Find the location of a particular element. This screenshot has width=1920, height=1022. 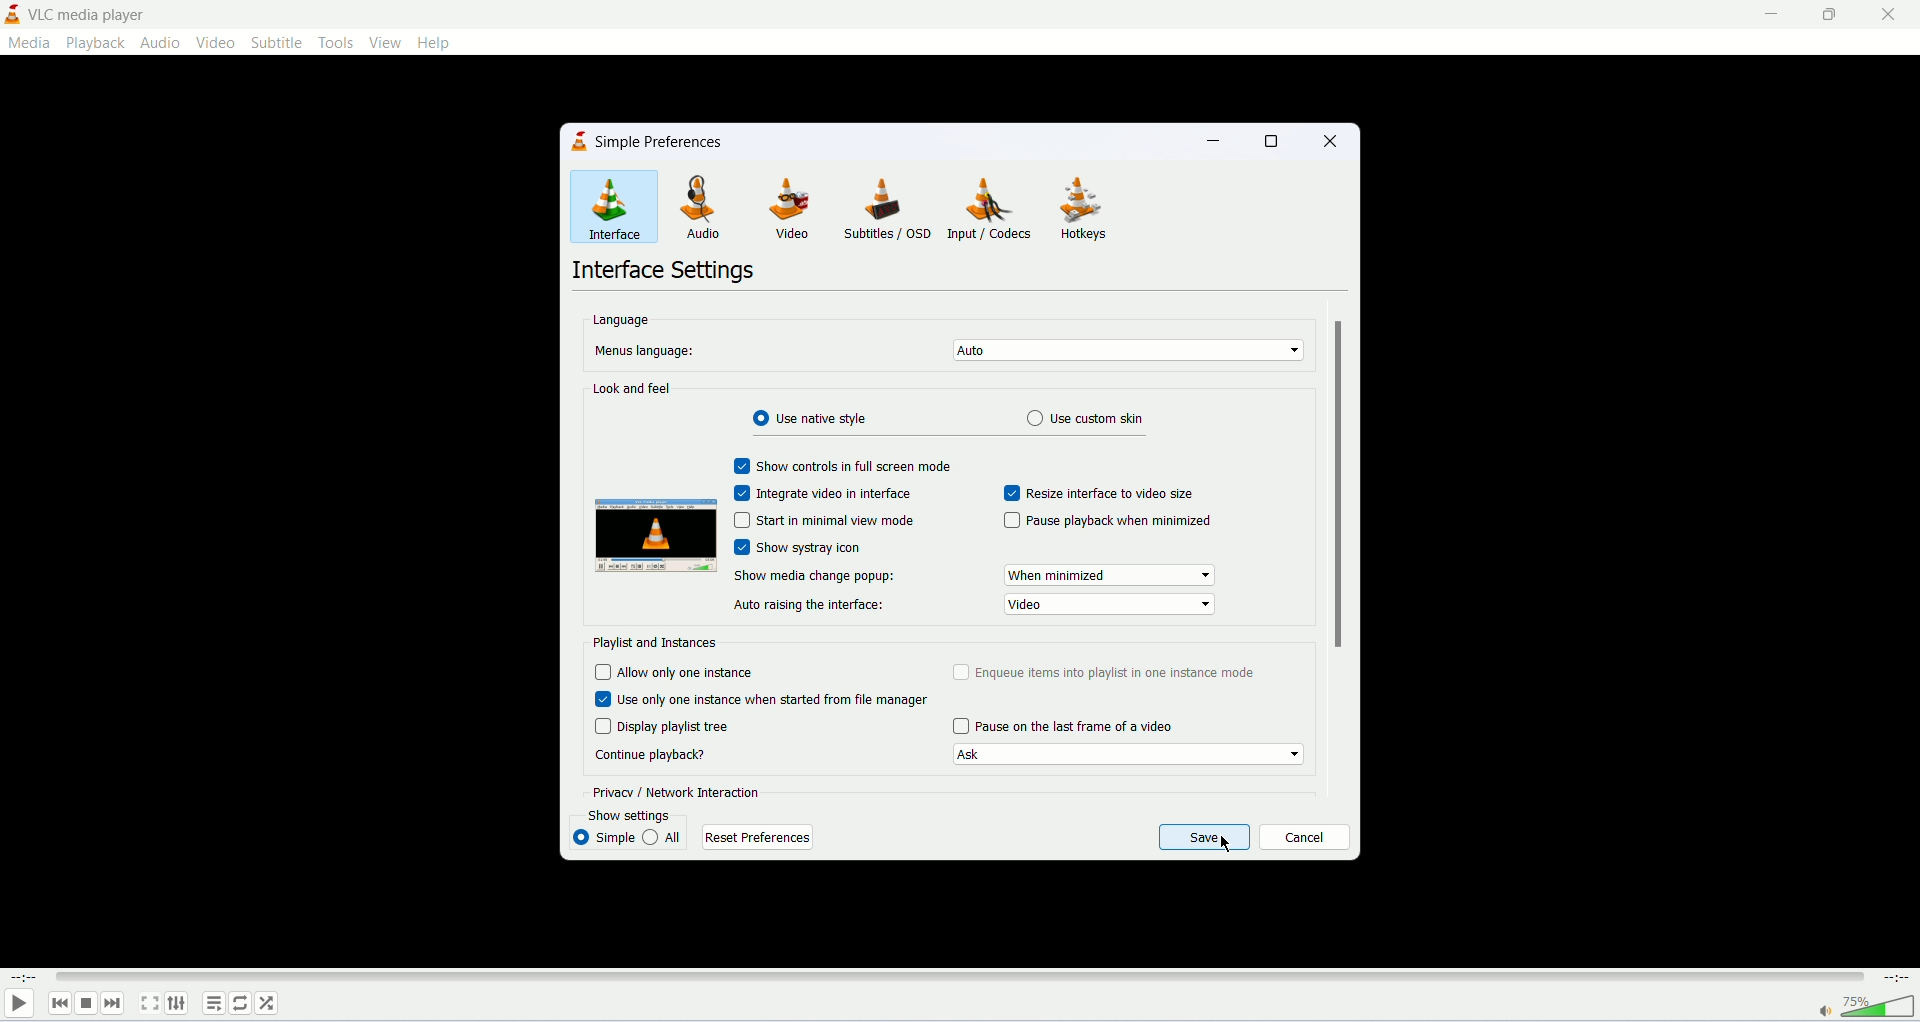

show systray icon is located at coordinates (806, 547).